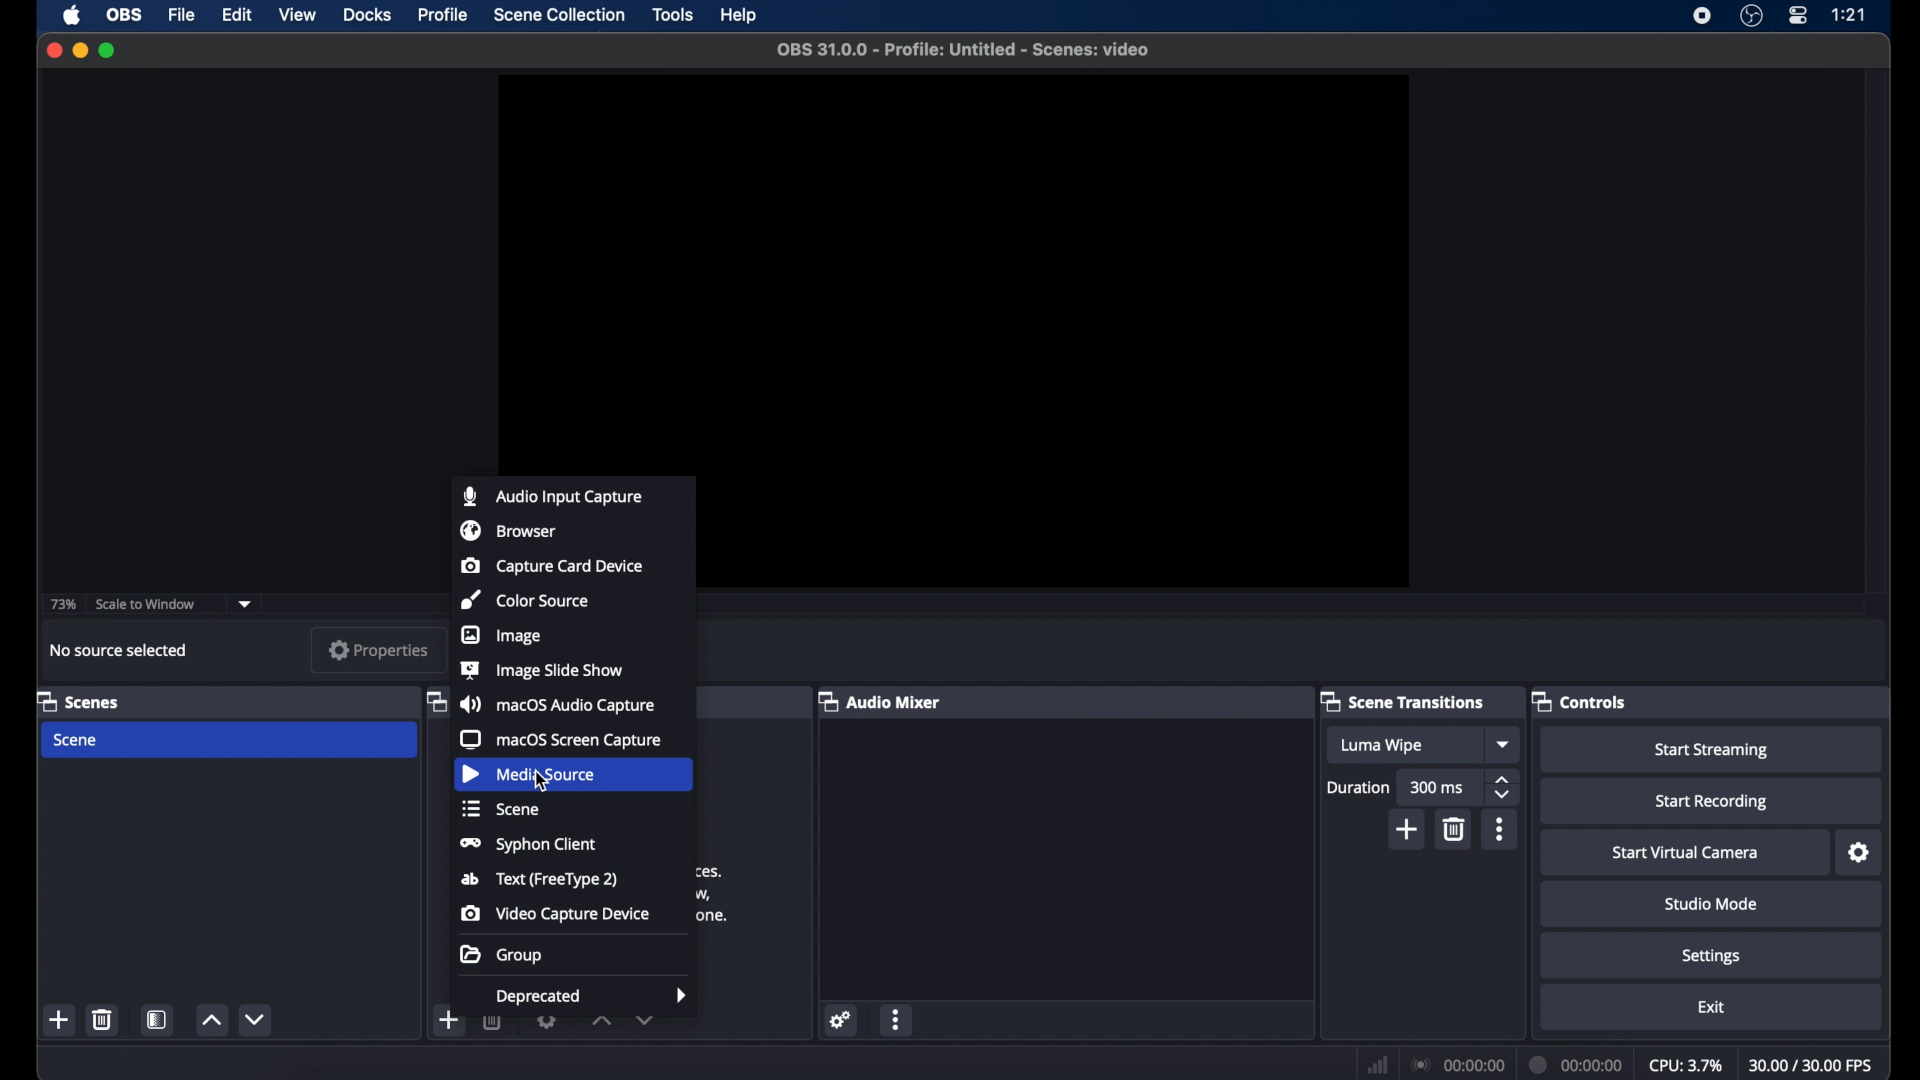 The height and width of the screenshot is (1080, 1920). What do you see at coordinates (592, 998) in the screenshot?
I see `deprecated` at bounding box center [592, 998].